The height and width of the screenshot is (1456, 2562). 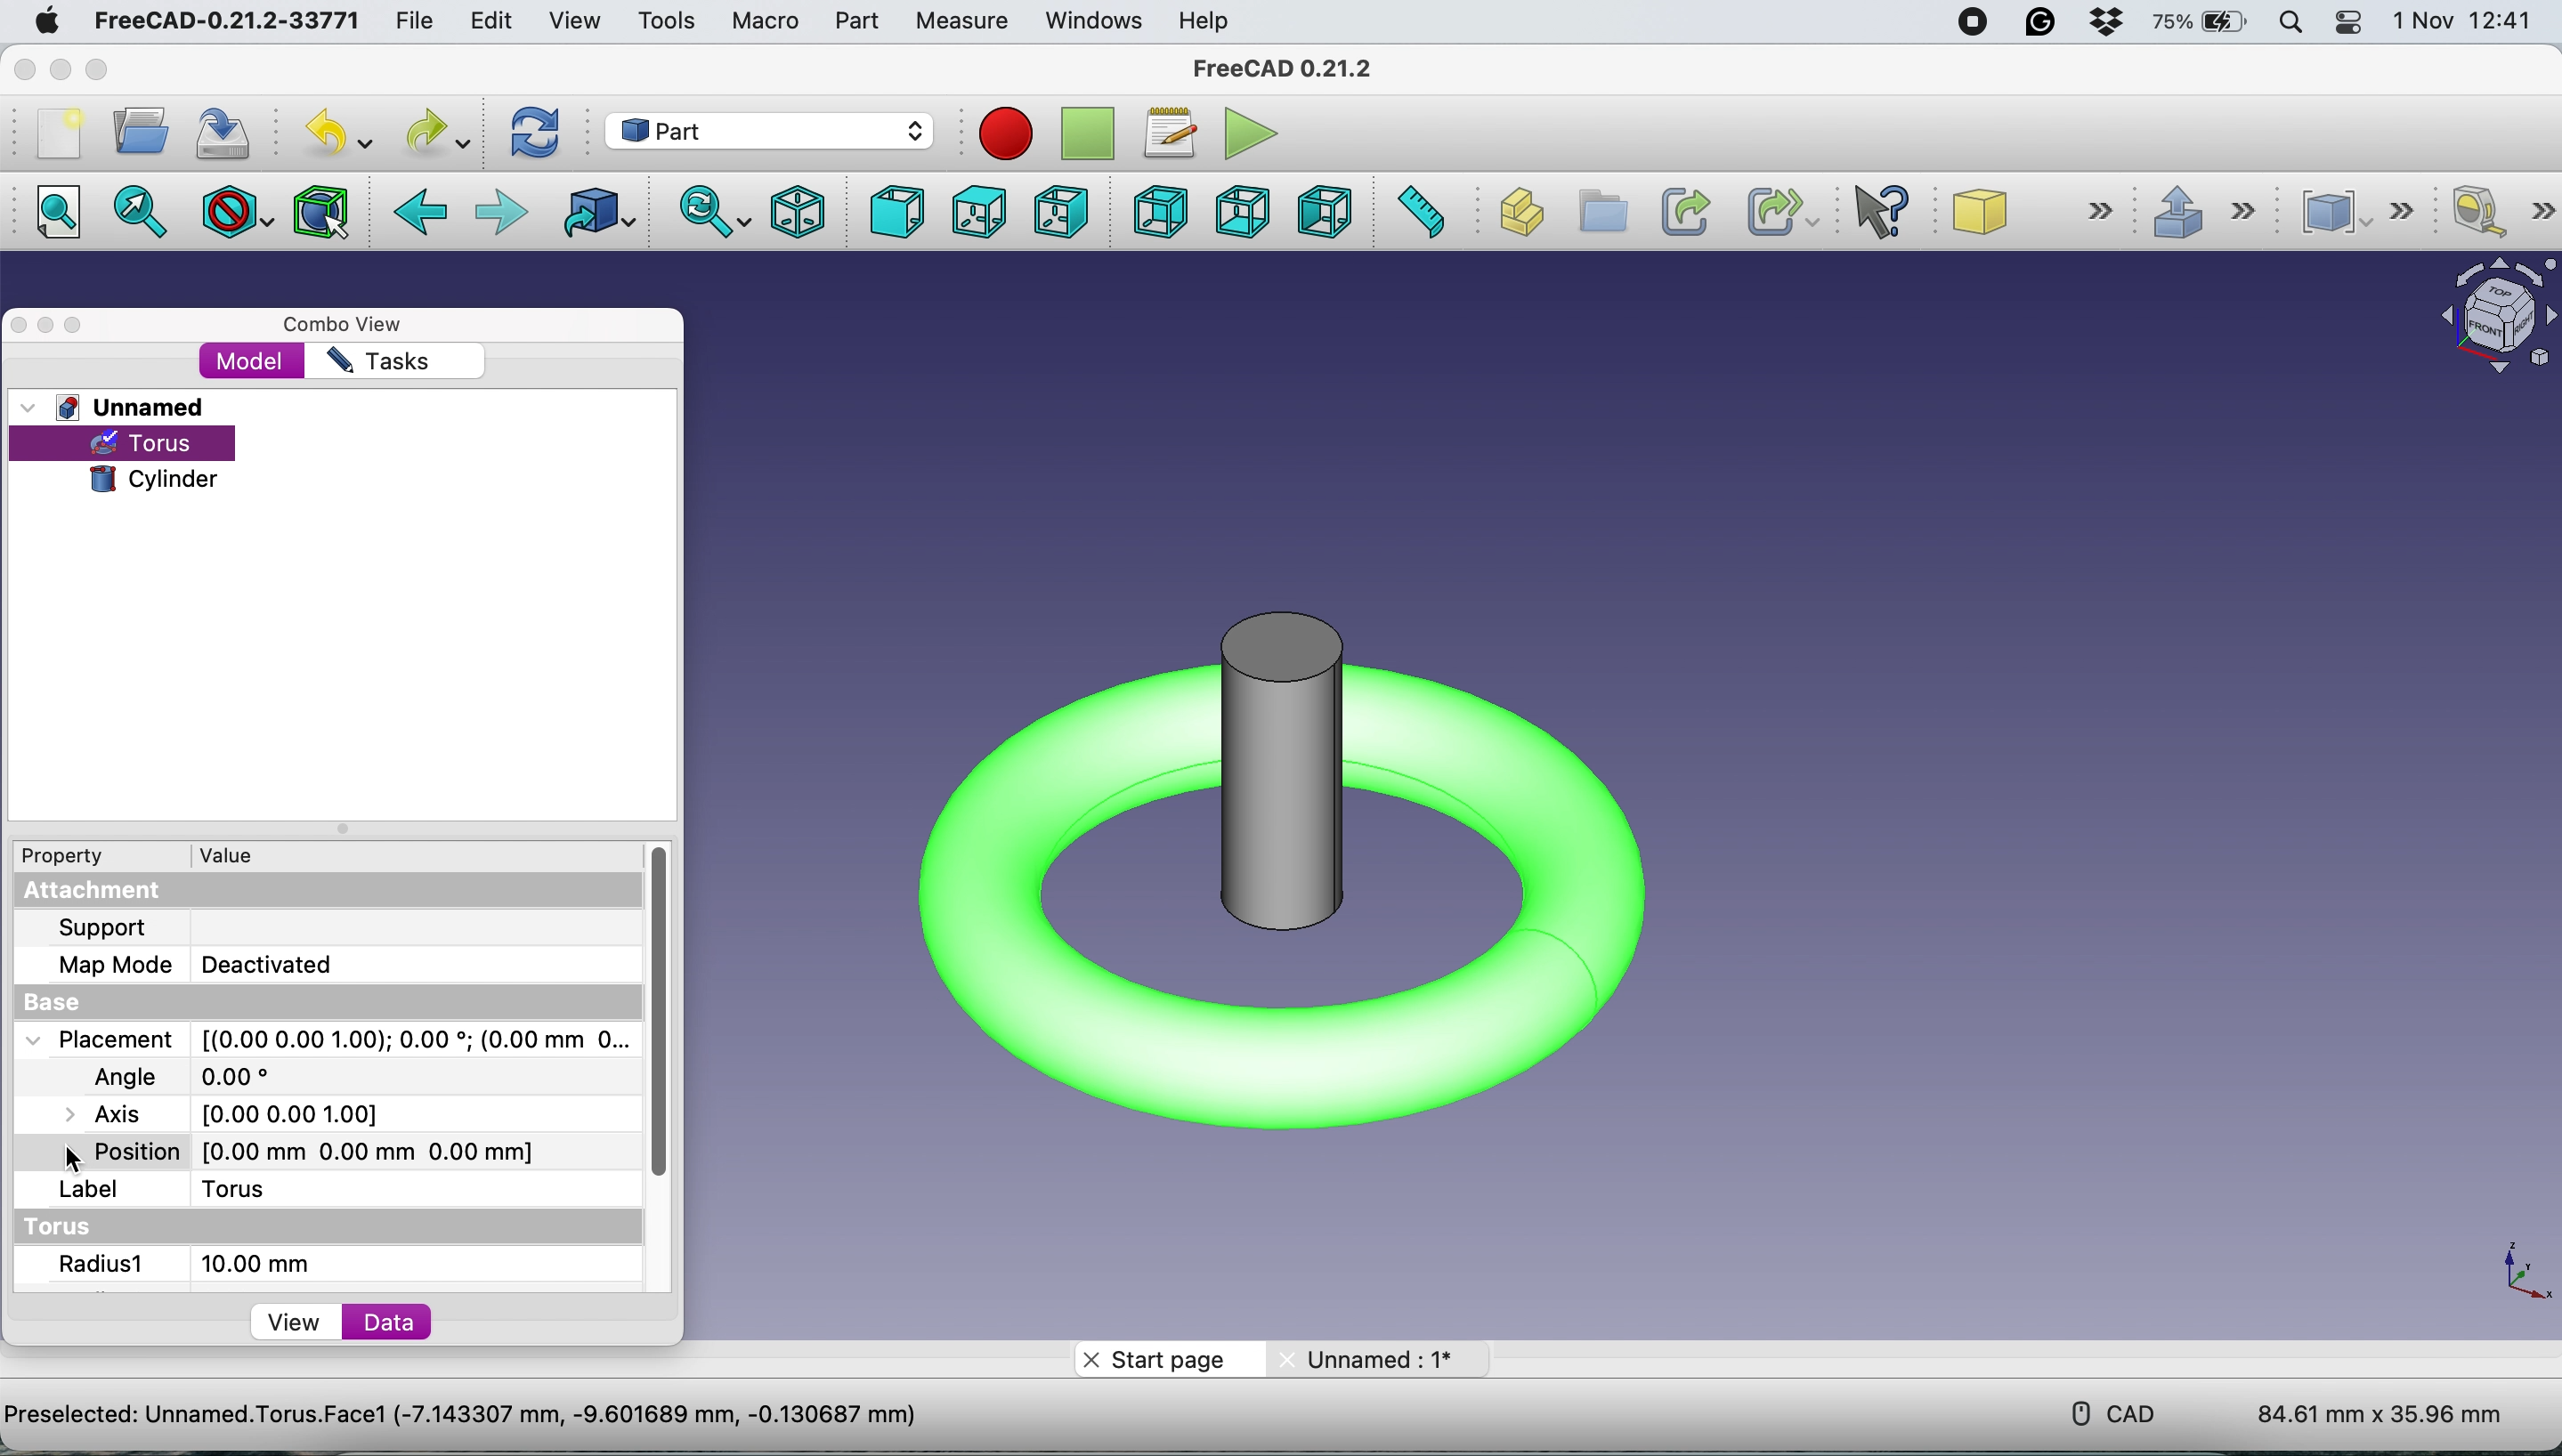 What do you see at coordinates (2201, 22) in the screenshot?
I see `battery` at bounding box center [2201, 22].